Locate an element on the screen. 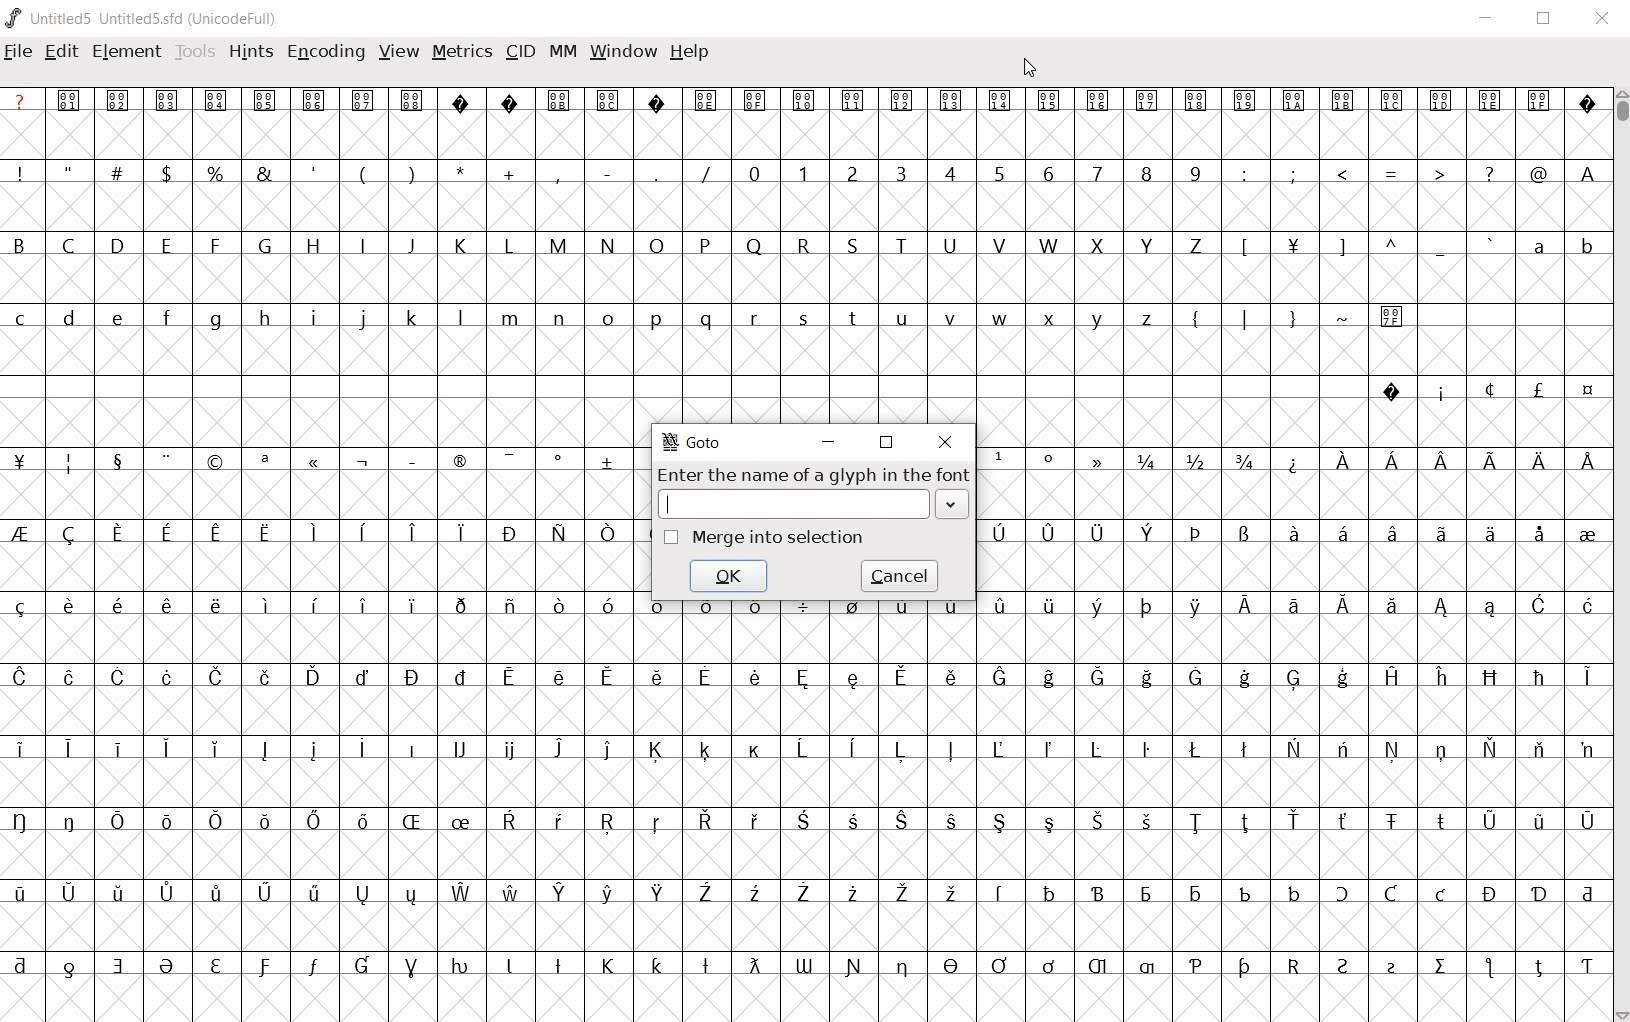  c is located at coordinates (22, 318).